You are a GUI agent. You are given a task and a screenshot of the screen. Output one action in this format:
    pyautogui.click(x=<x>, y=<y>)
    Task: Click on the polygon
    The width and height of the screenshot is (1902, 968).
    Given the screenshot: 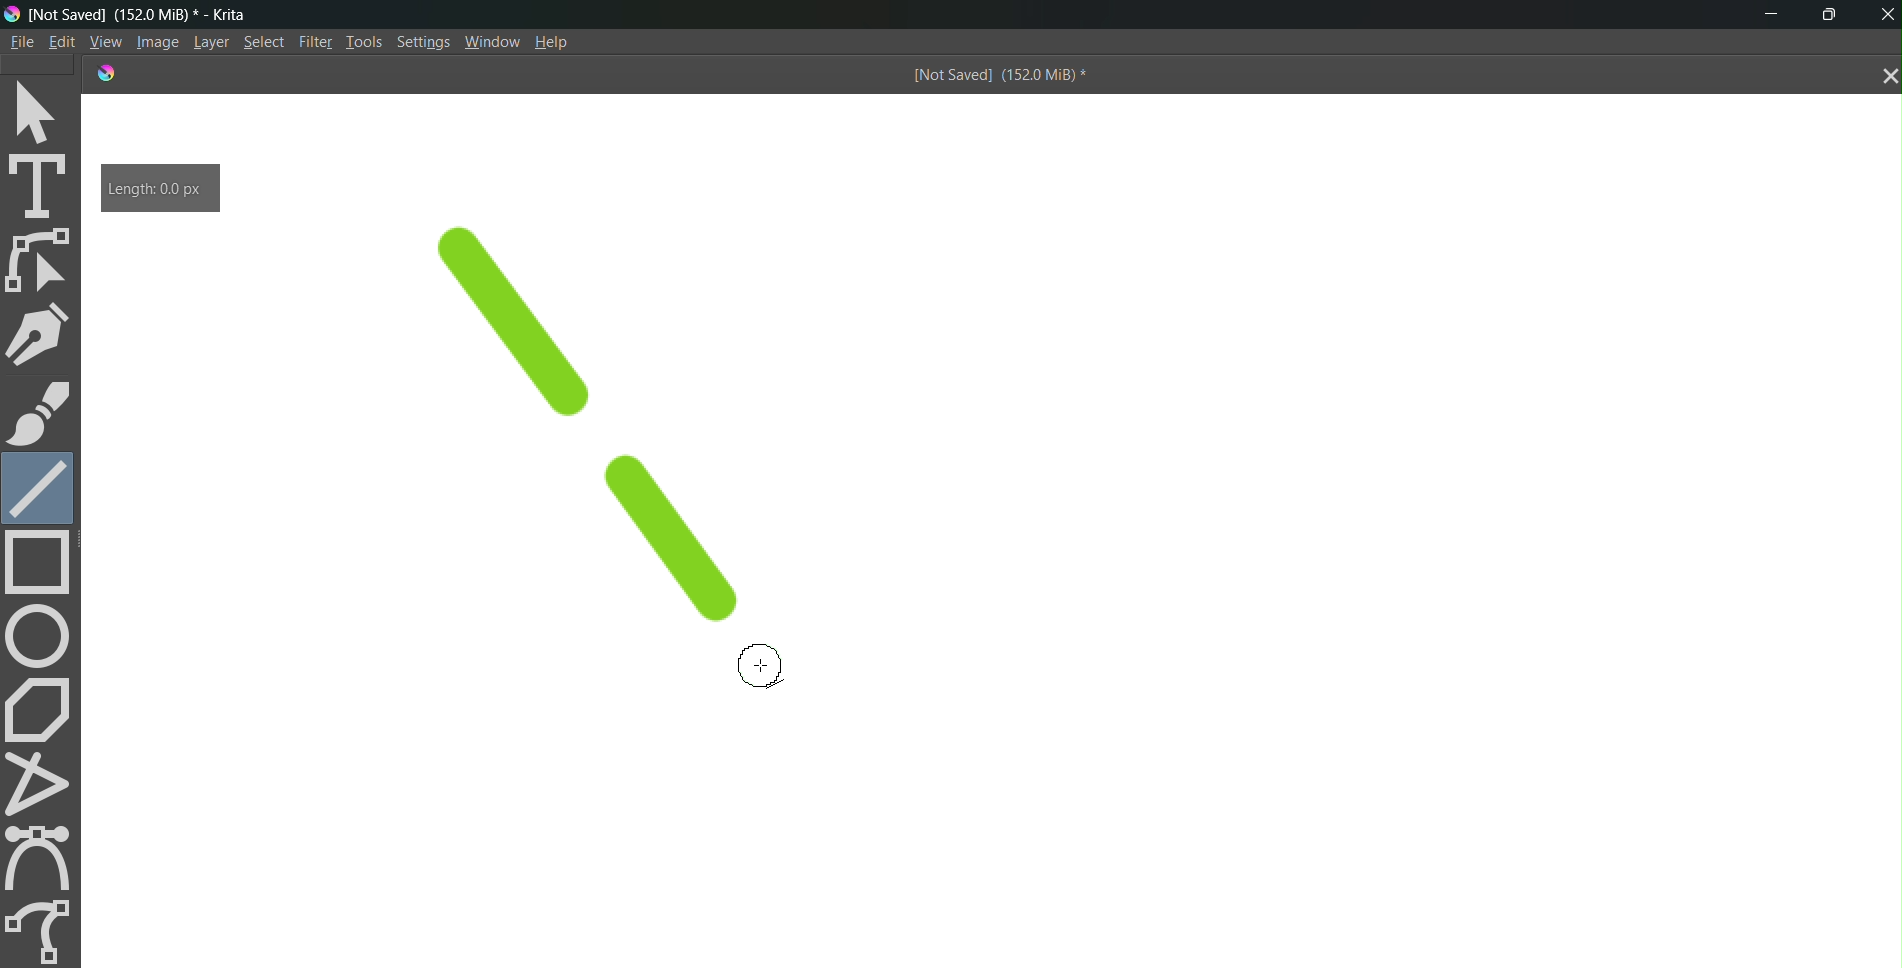 What is the action you would take?
    pyautogui.click(x=42, y=708)
    